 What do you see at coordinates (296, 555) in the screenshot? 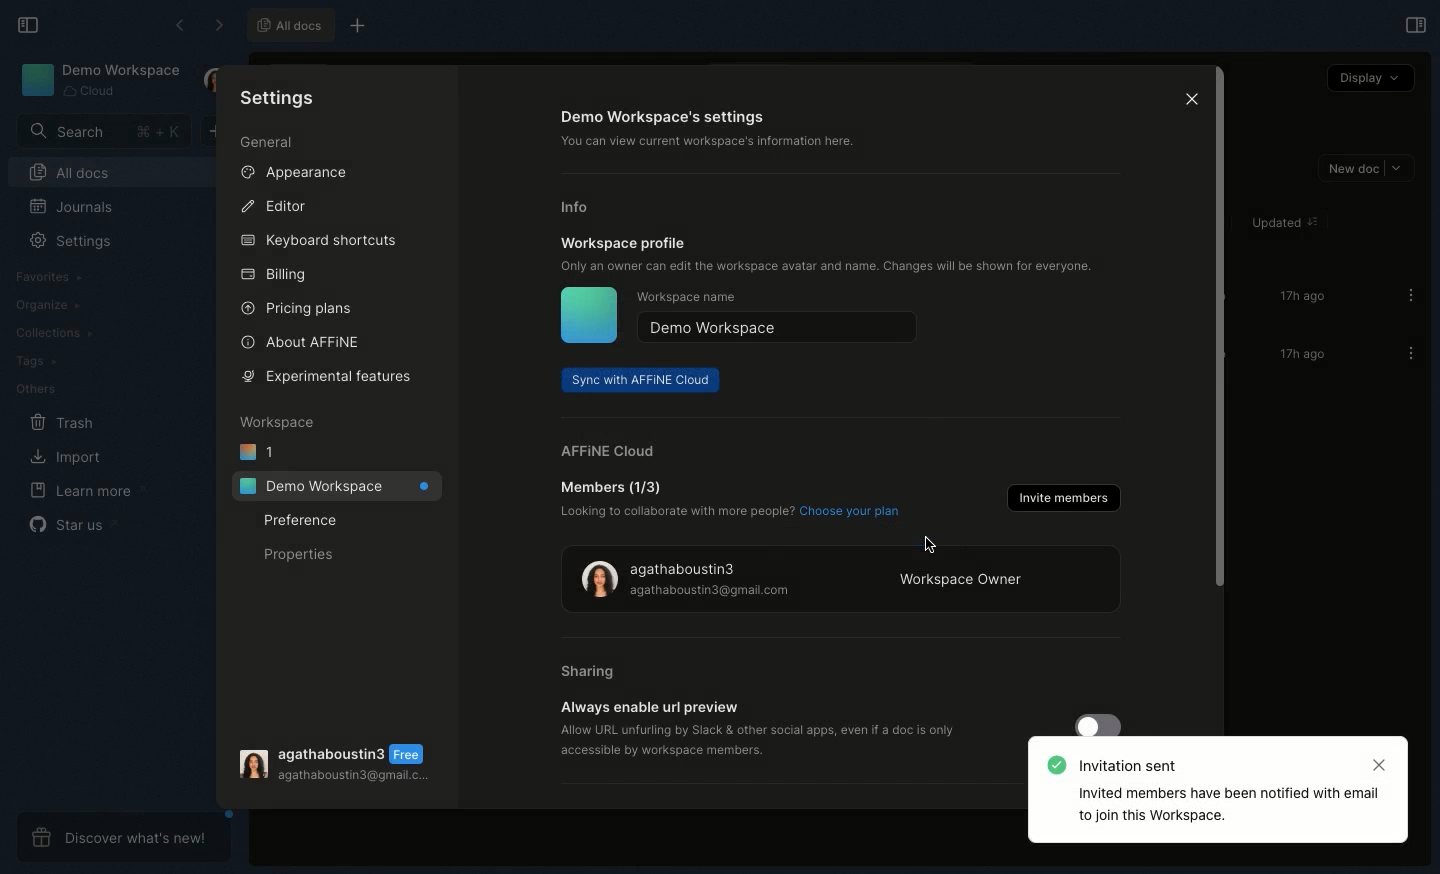
I see `Properties` at bounding box center [296, 555].